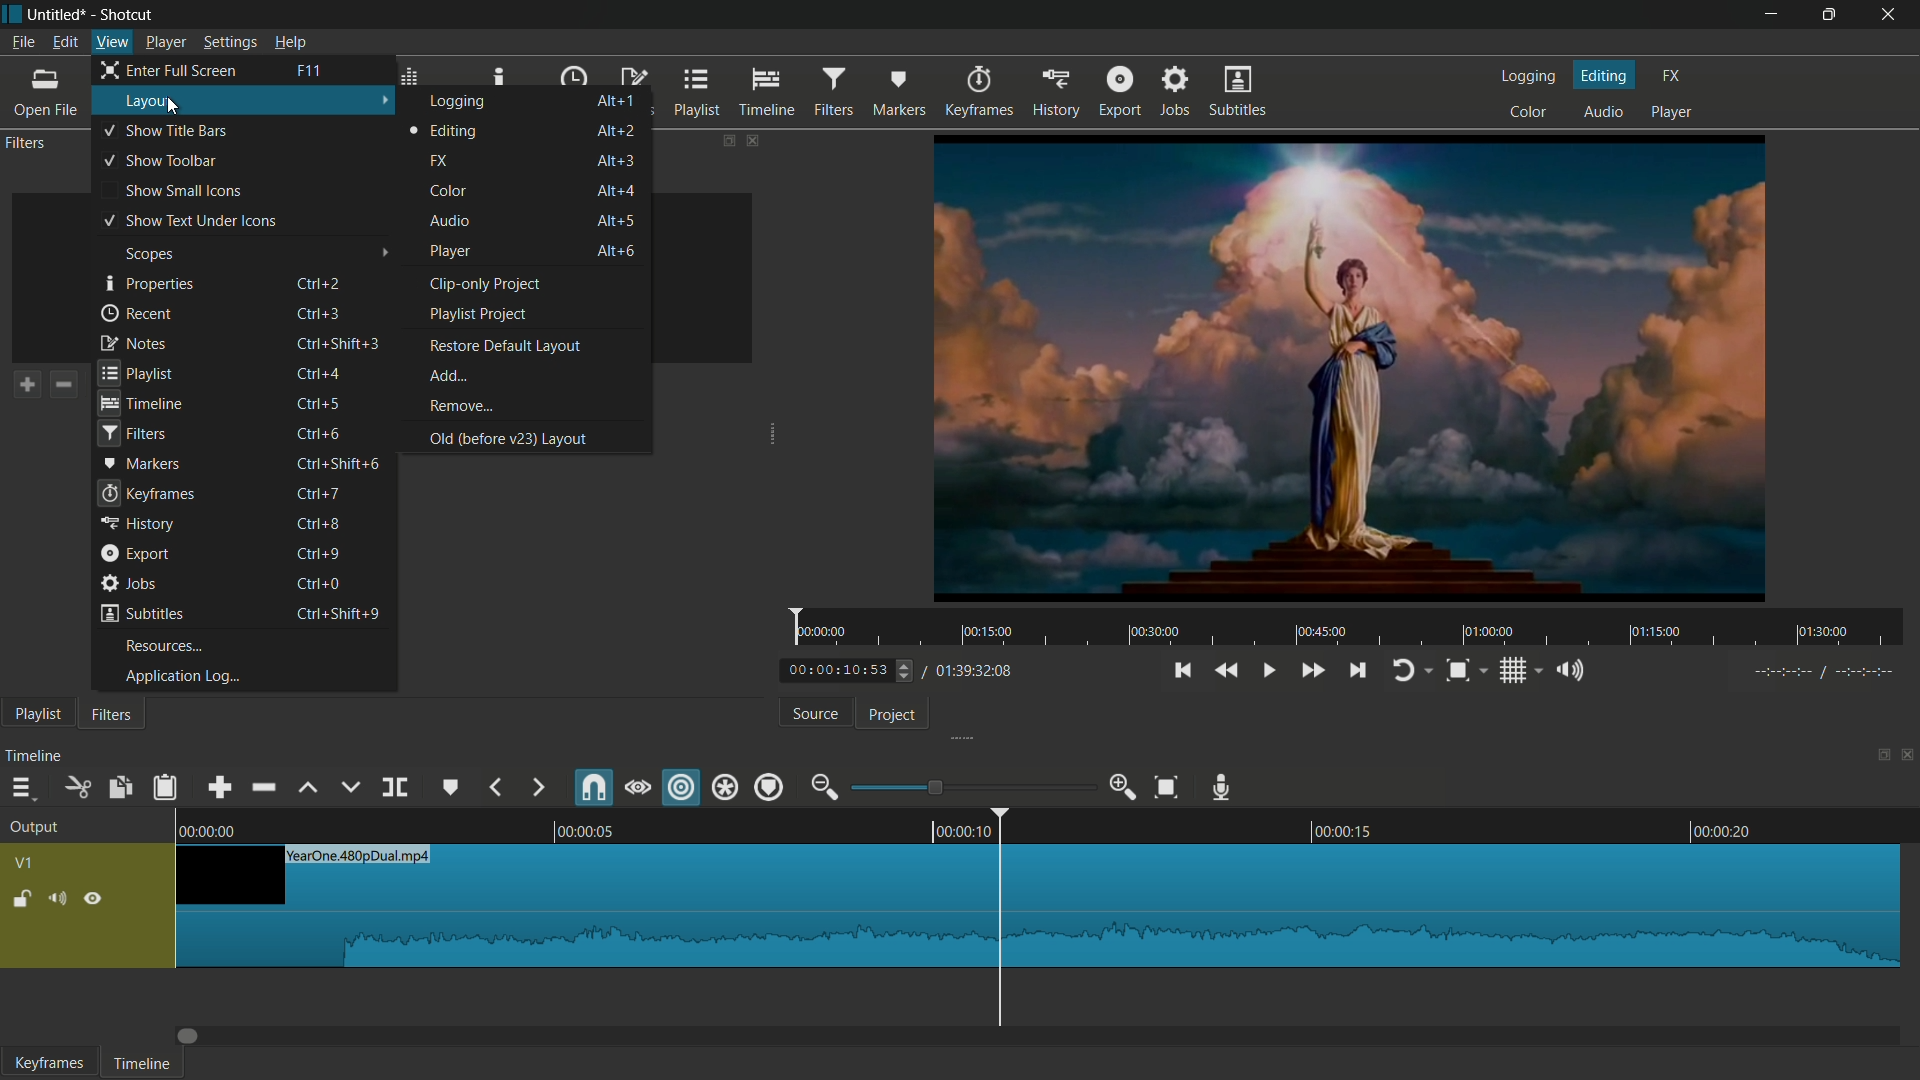  What do you see at coordinates (317, 555) in the screenshot?
I see `keyboard shortcut` at bounding box center [317, 555].